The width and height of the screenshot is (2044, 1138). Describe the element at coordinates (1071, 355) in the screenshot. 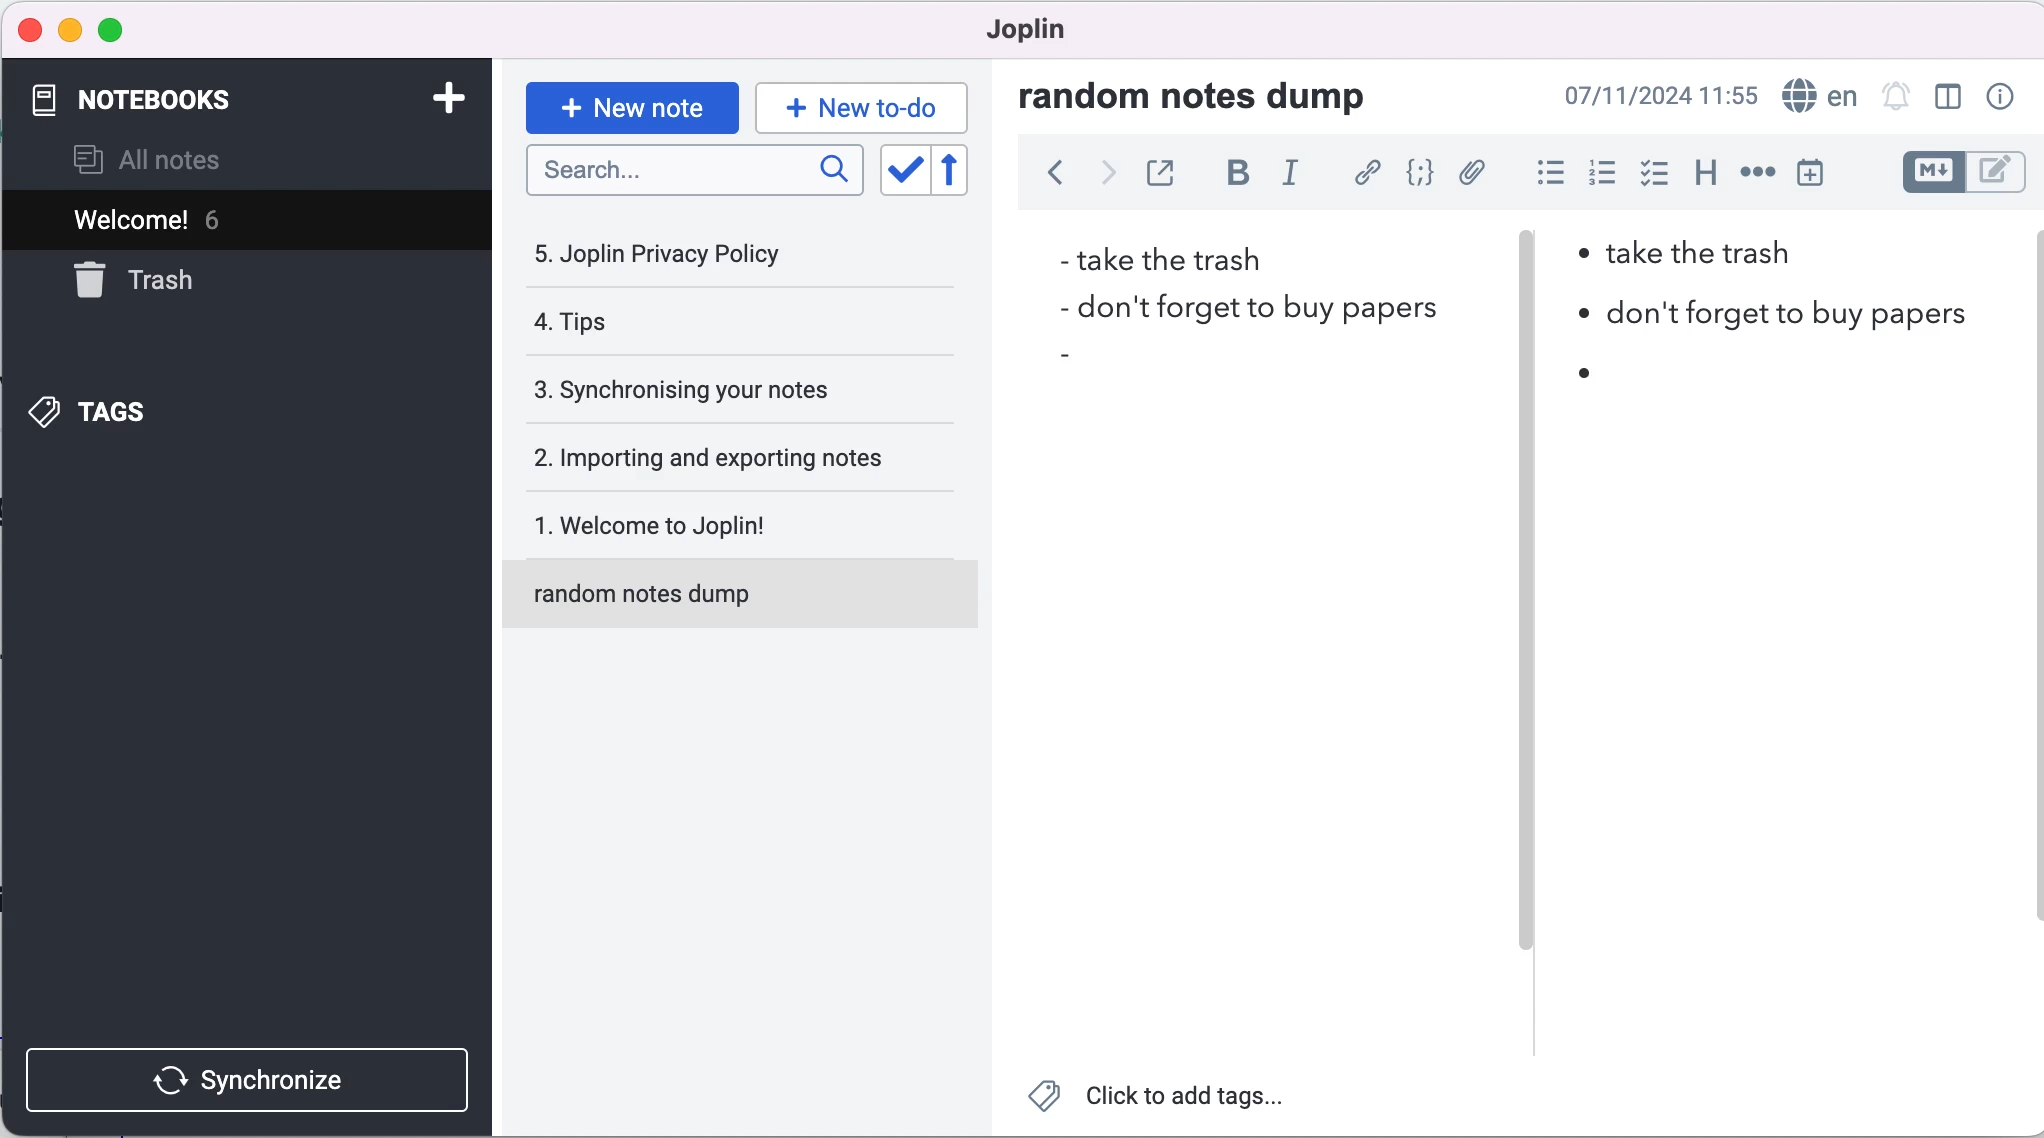

I see `bullet point 3` at that location.